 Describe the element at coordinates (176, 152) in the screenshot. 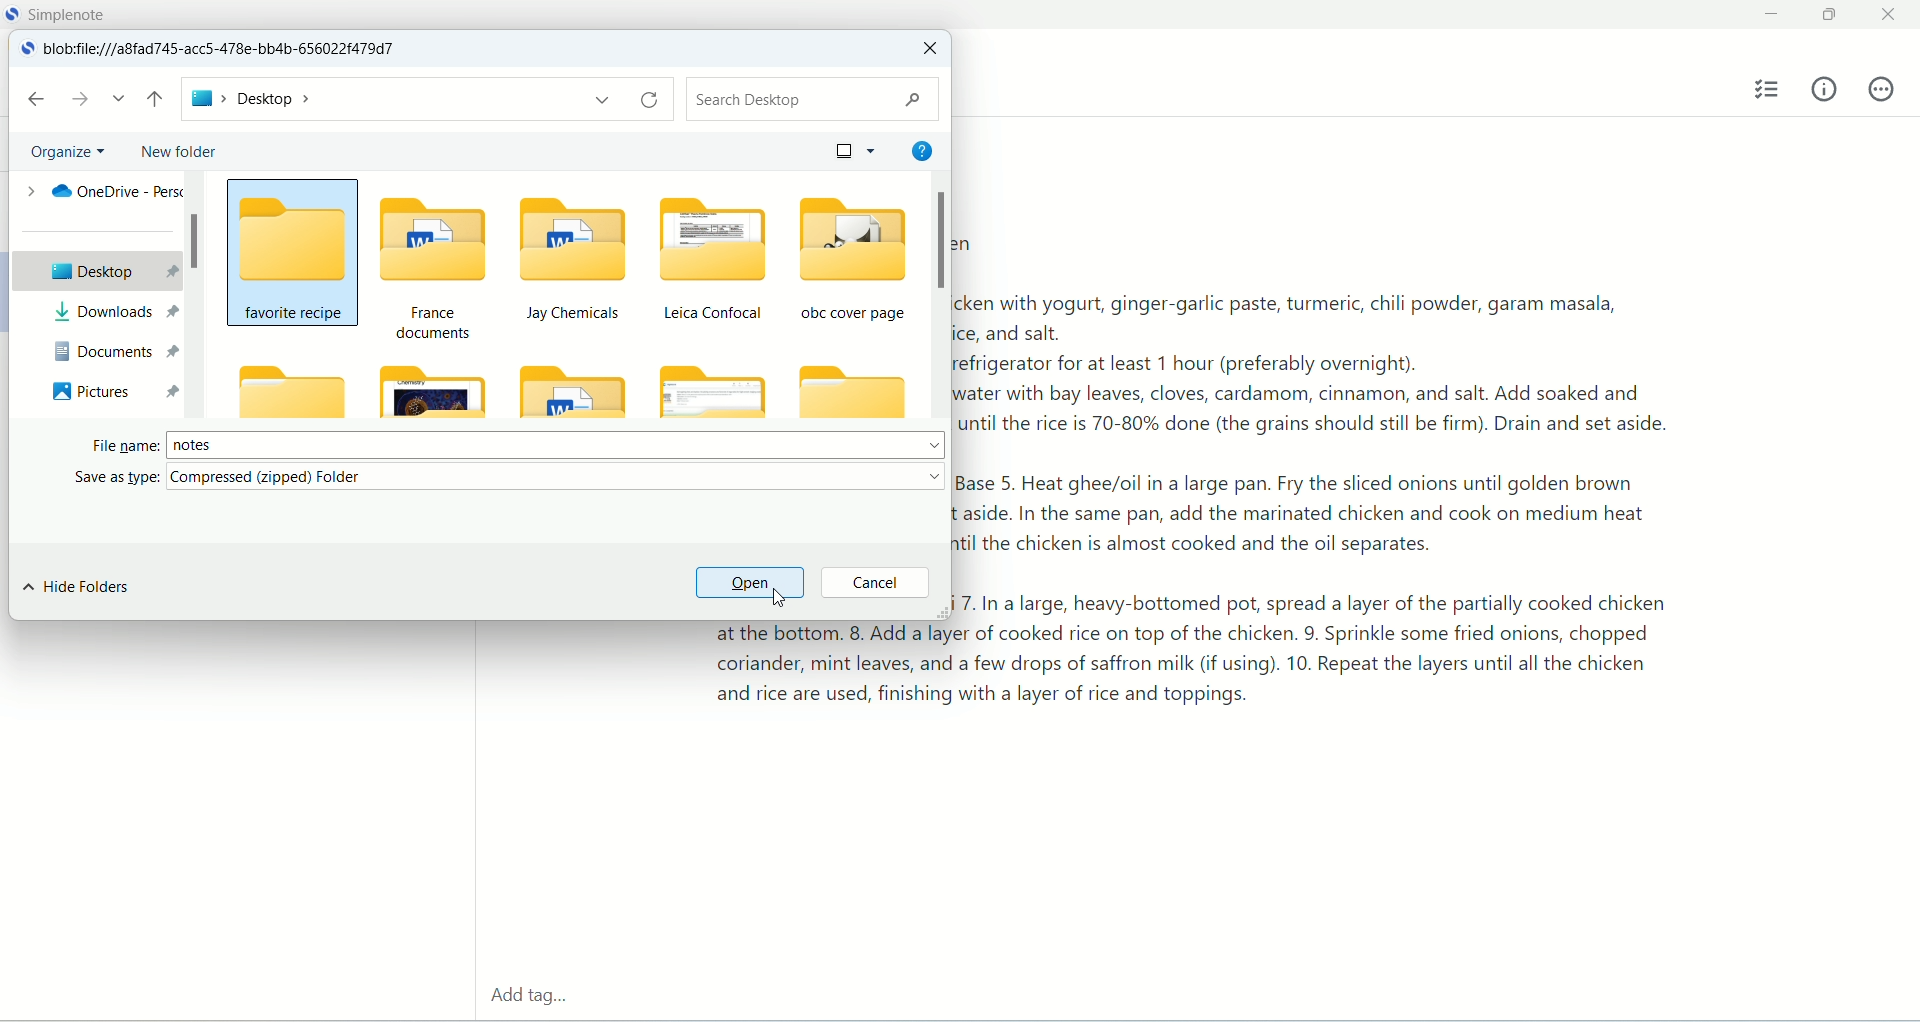

I see `new folder` at that location.